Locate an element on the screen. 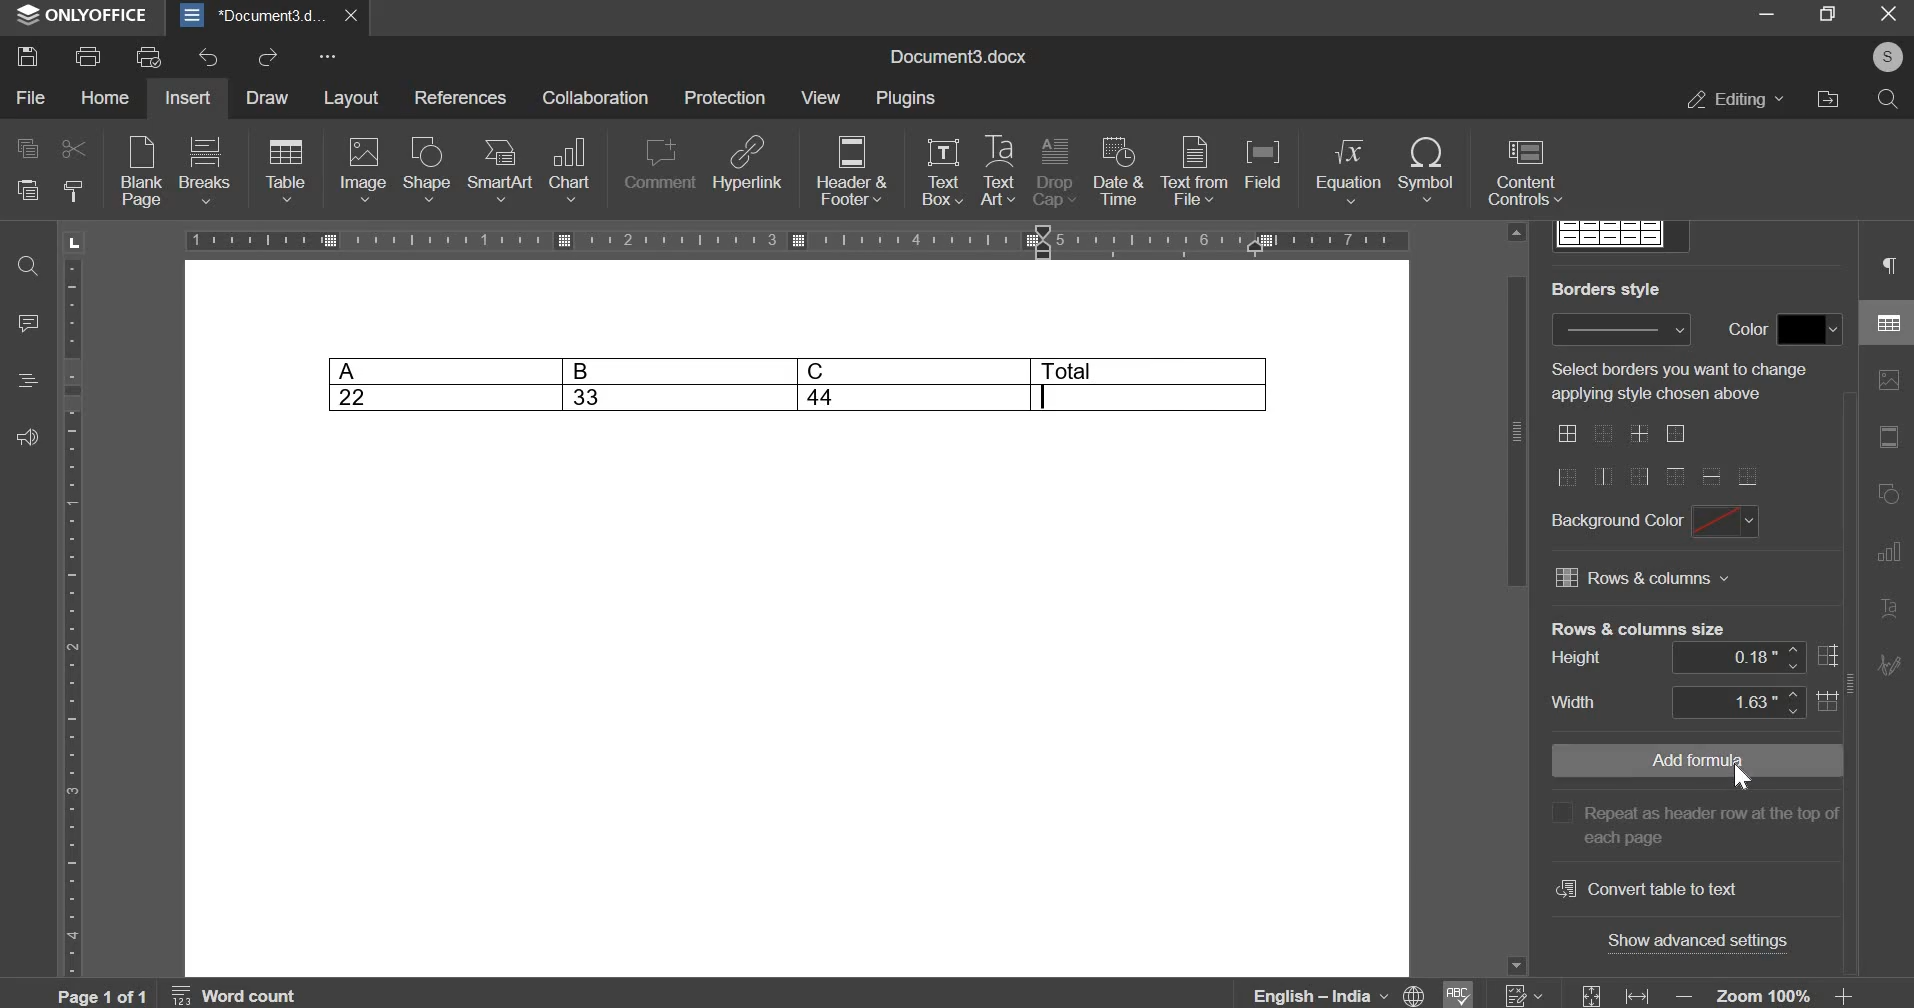 The image size is (1914, 1008). drop cap is located at coordinates (1053, 173).